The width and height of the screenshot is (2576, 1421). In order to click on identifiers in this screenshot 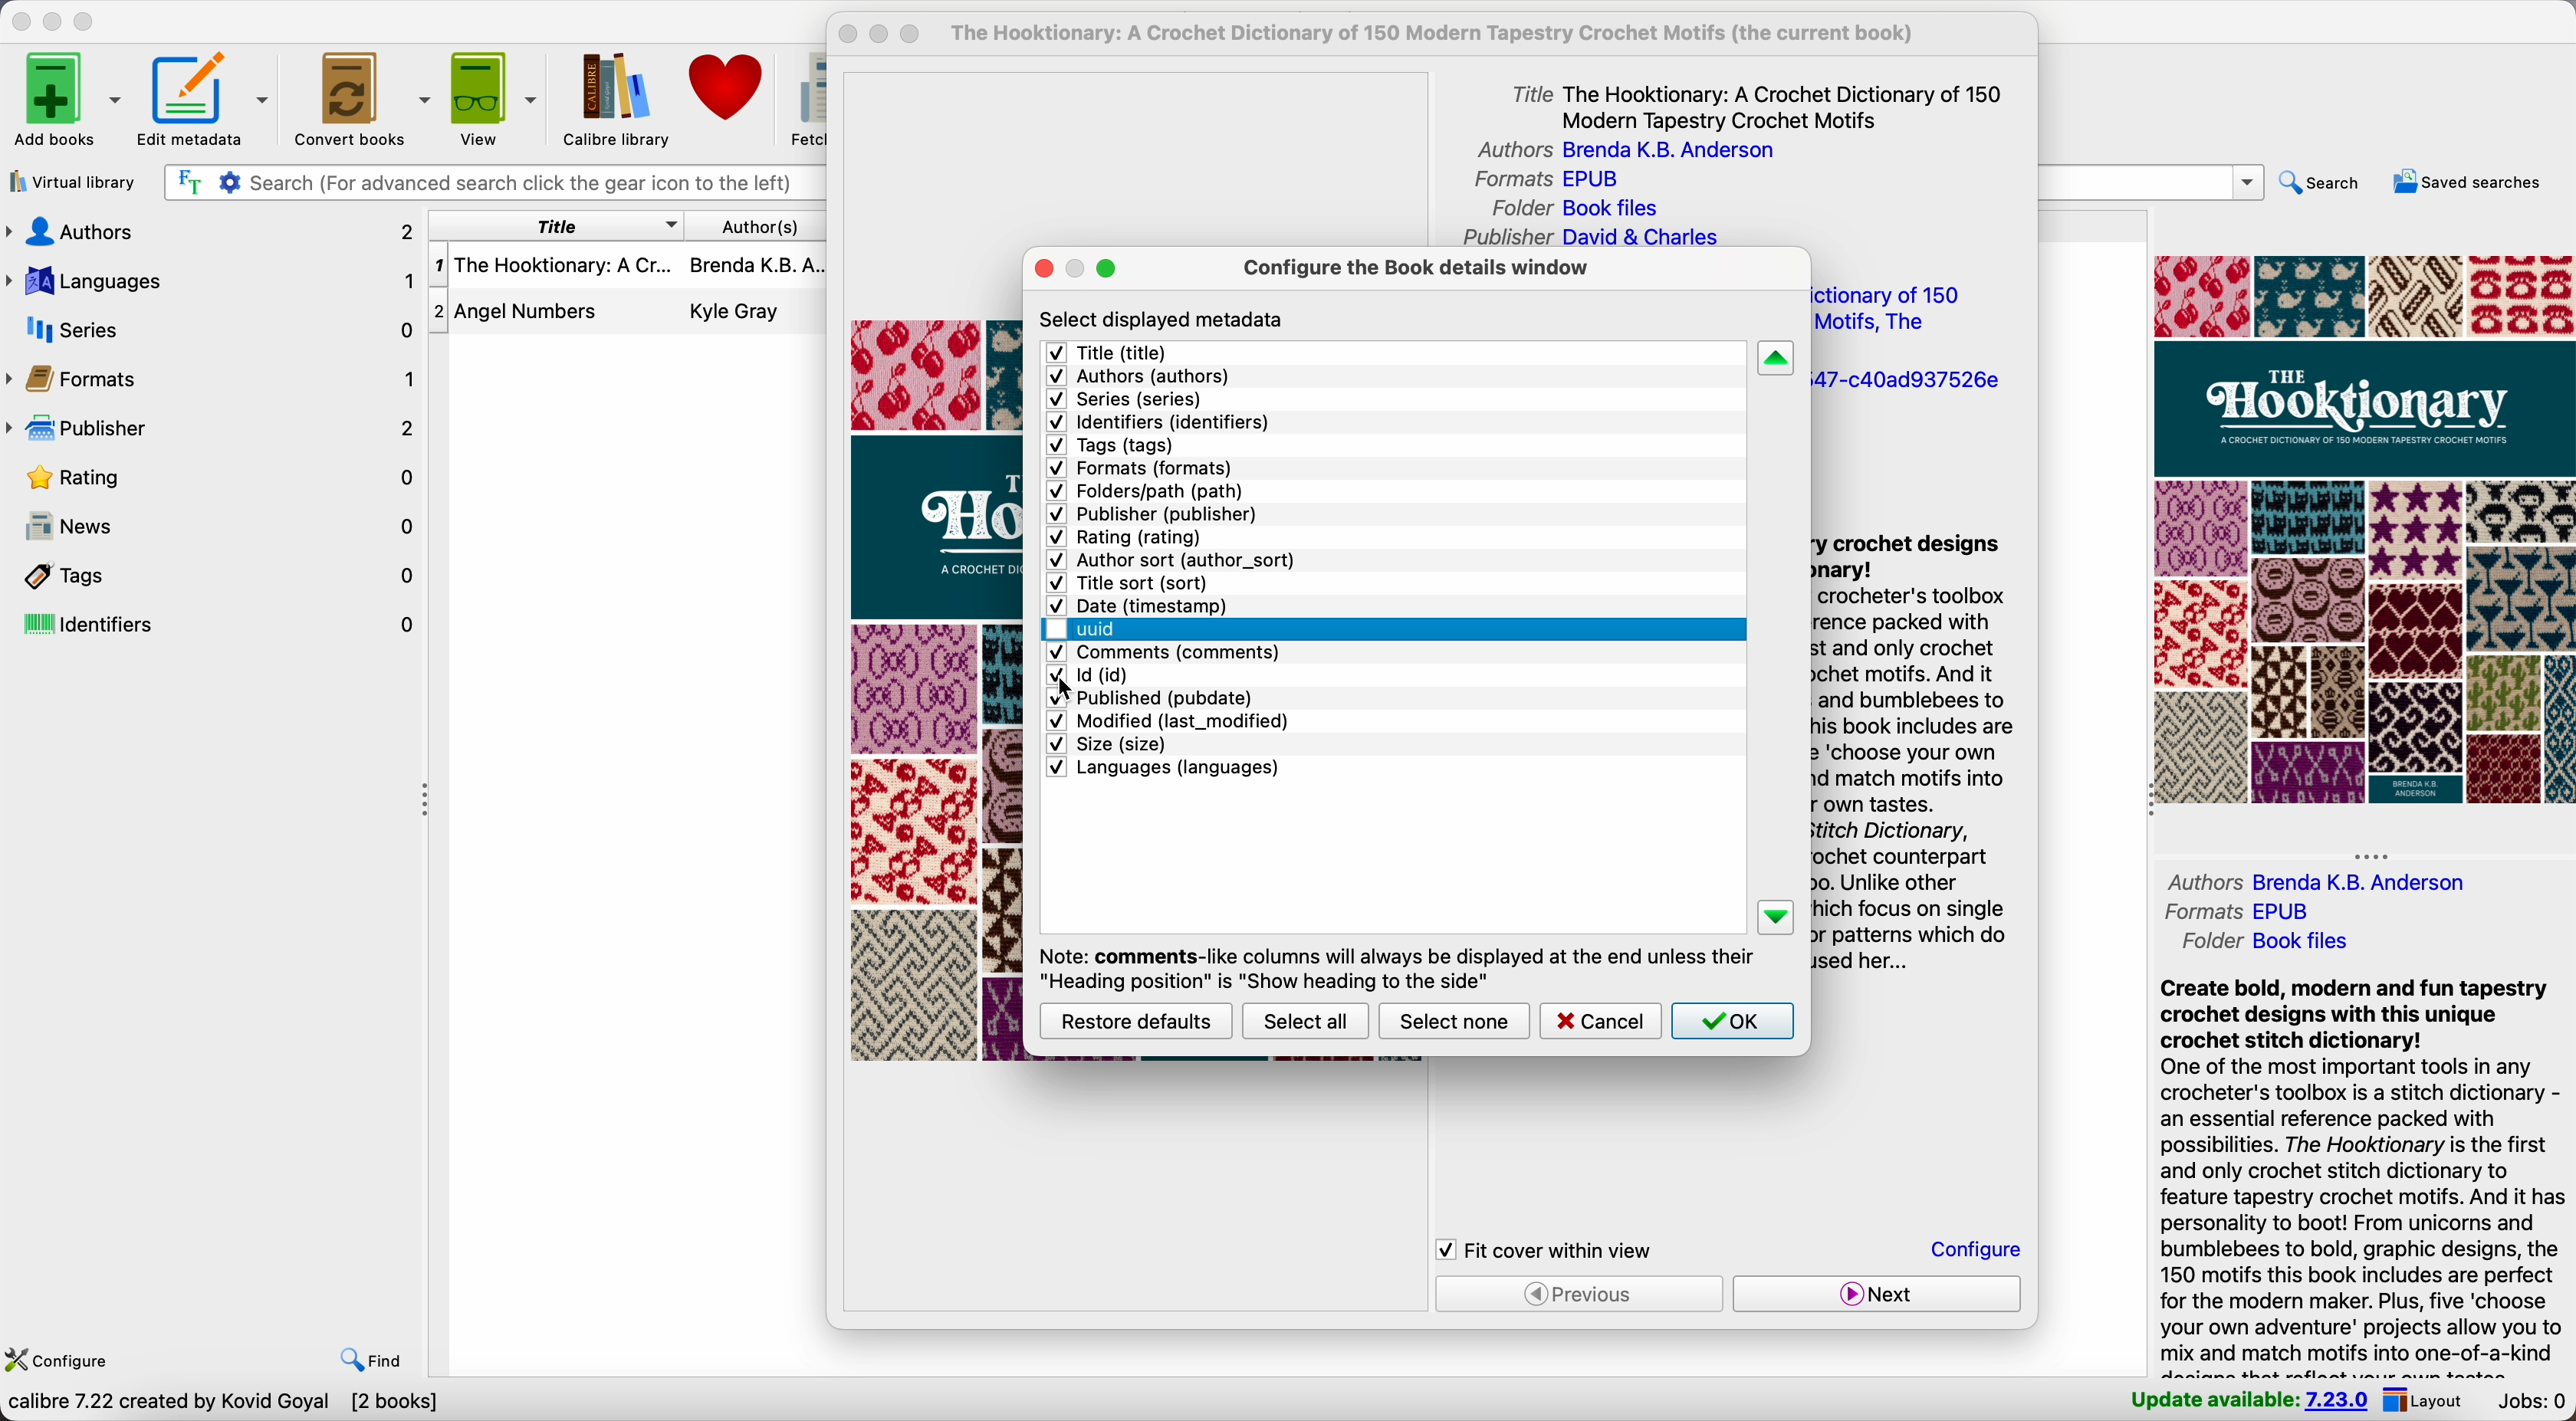, I will do `click(1162, 421)`.